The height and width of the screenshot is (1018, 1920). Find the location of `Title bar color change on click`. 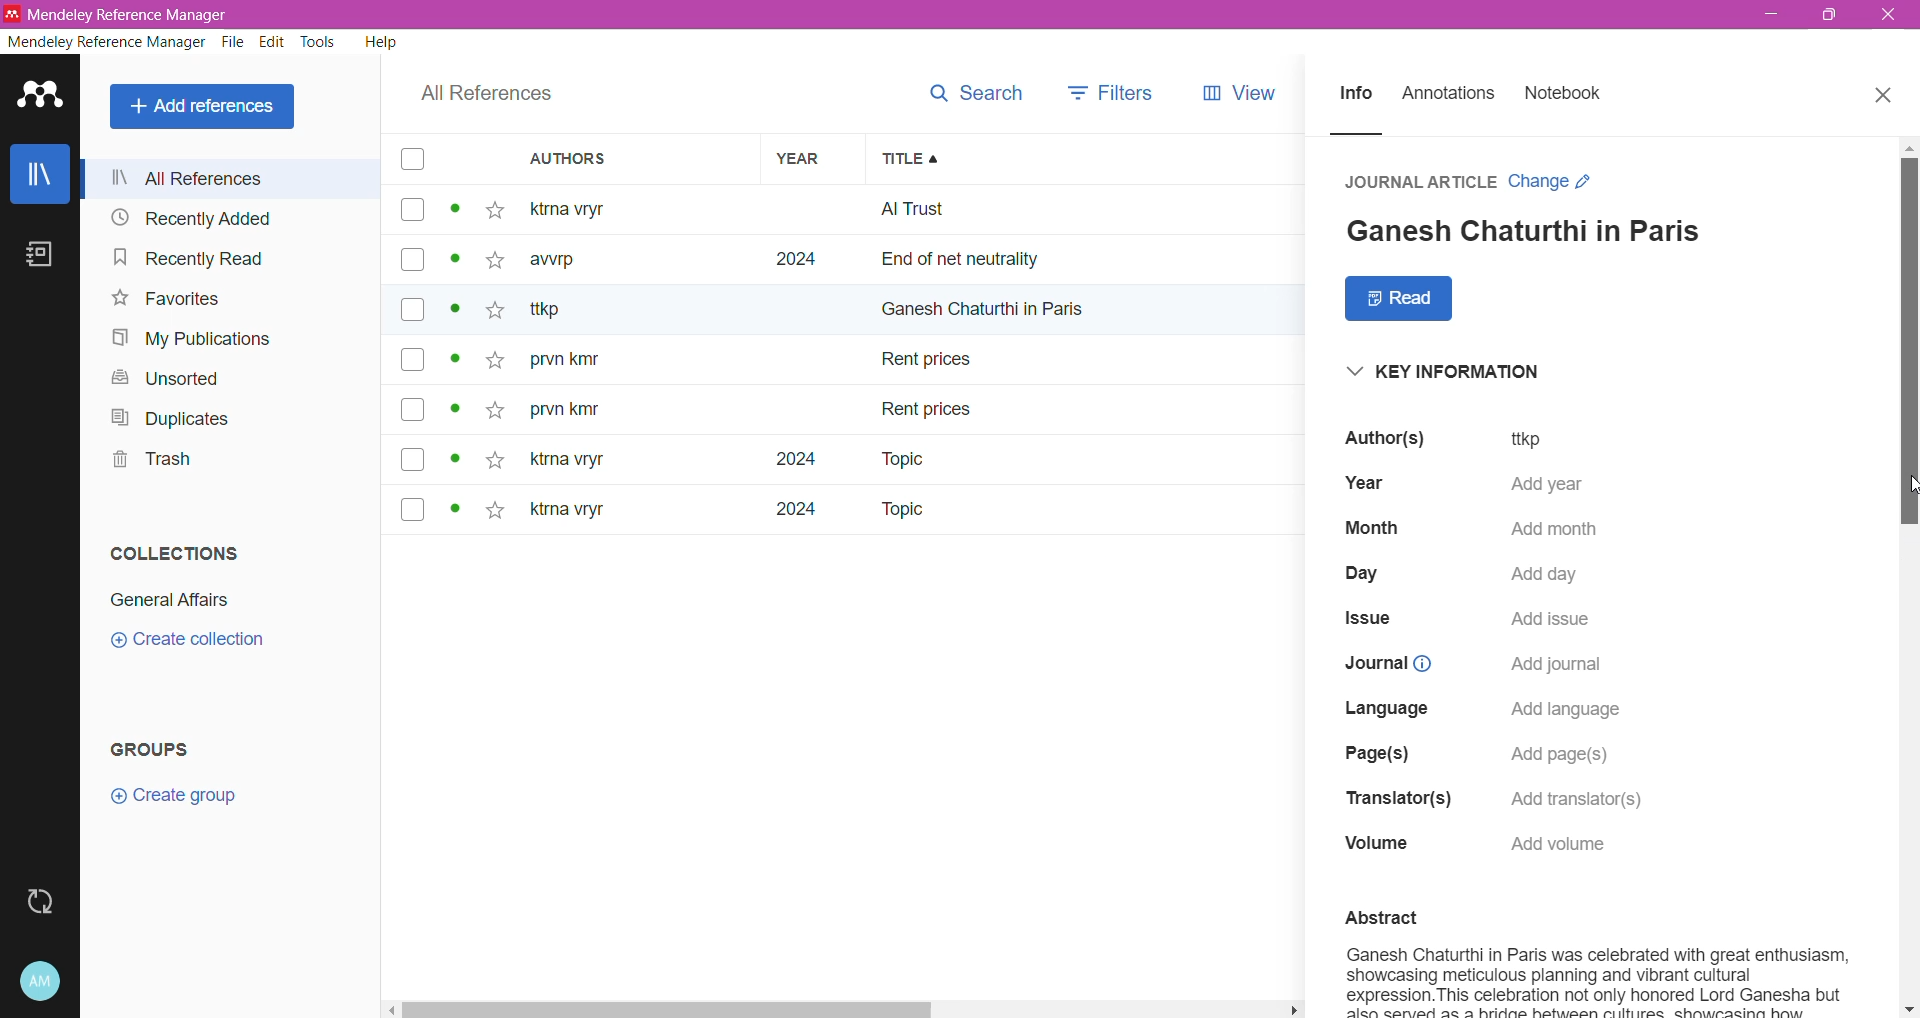

Title bar color change on click is located at coordinates (960, 15).